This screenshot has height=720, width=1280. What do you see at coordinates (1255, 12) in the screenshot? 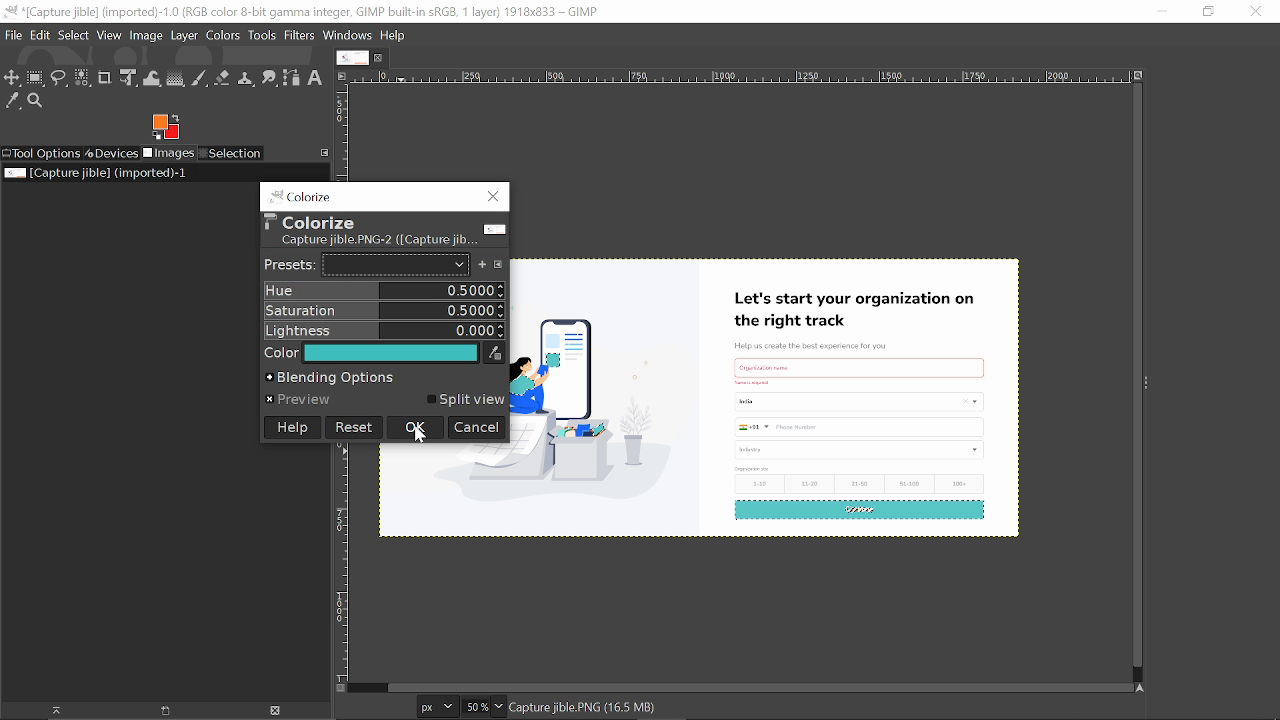
I see `Close` at bounding box center [1255, 12].